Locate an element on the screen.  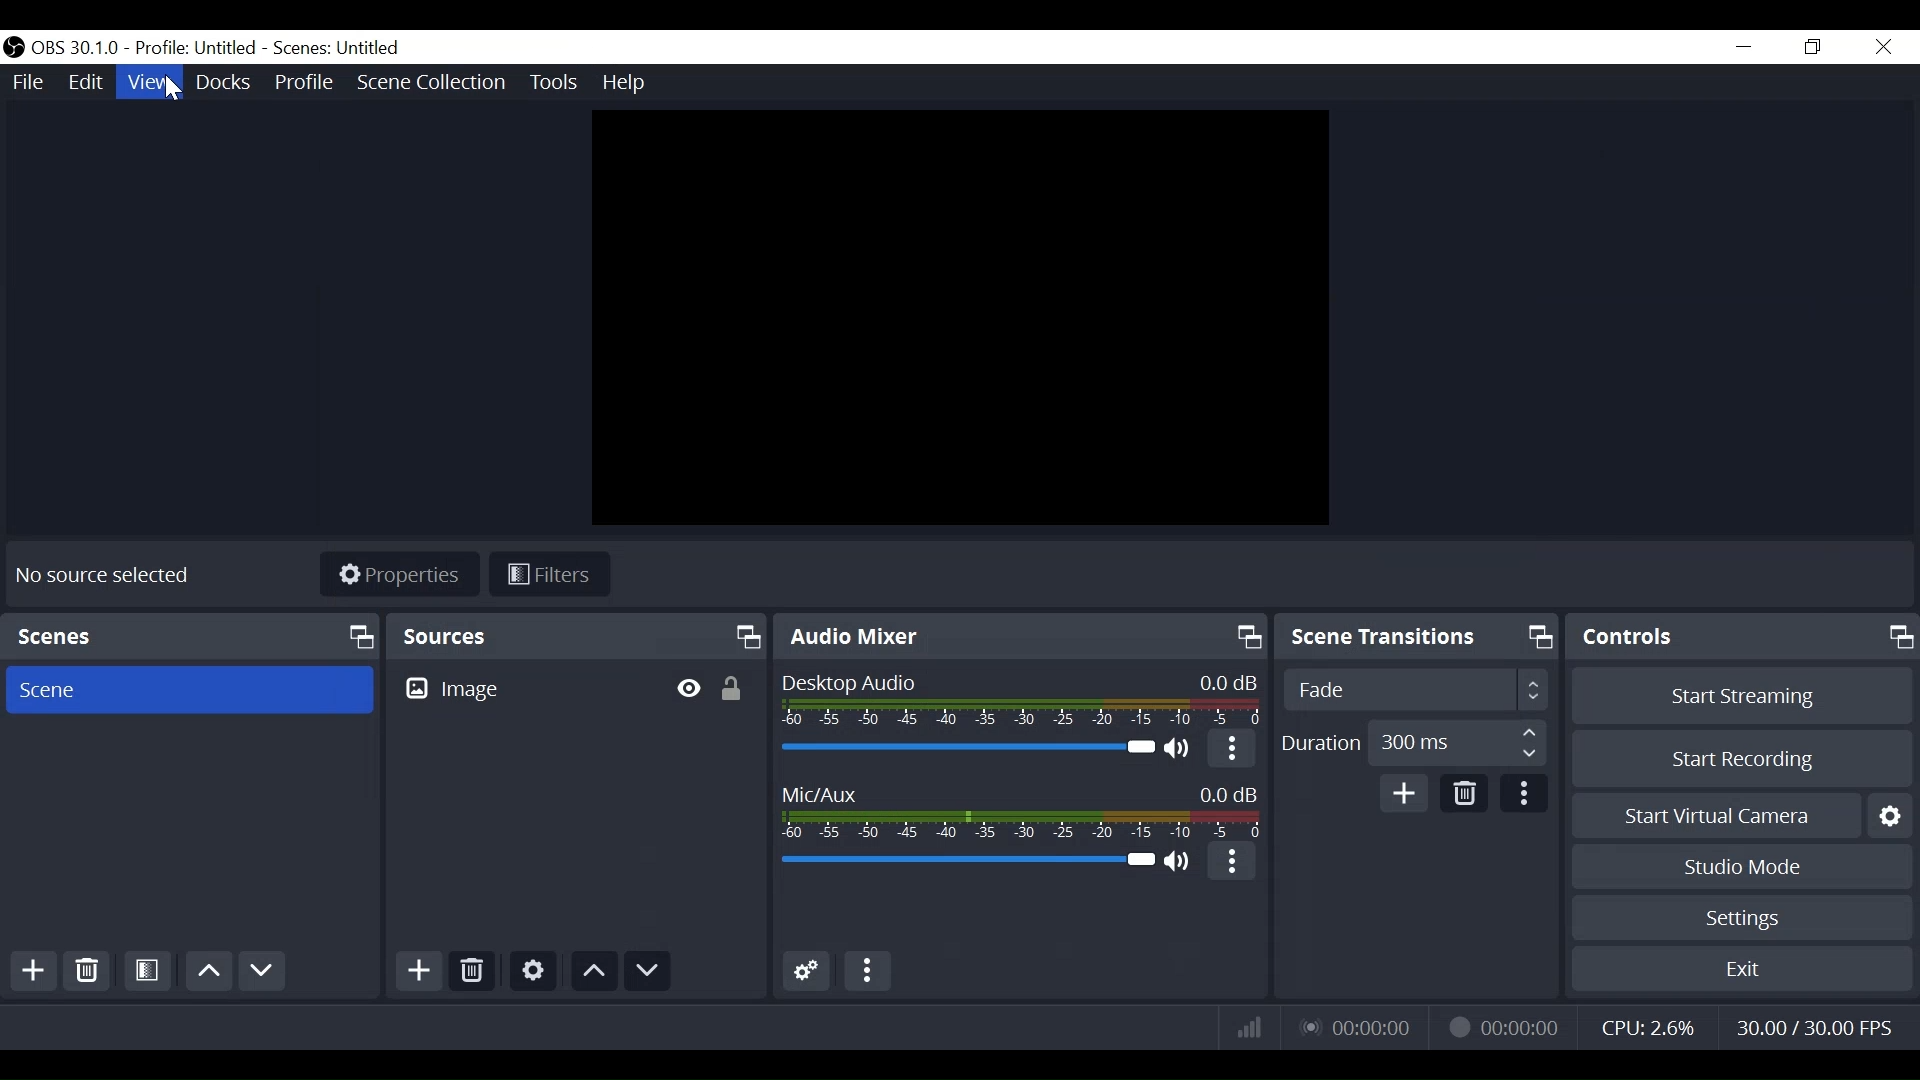
Recording Status is located at coordinates (1503, 1024).